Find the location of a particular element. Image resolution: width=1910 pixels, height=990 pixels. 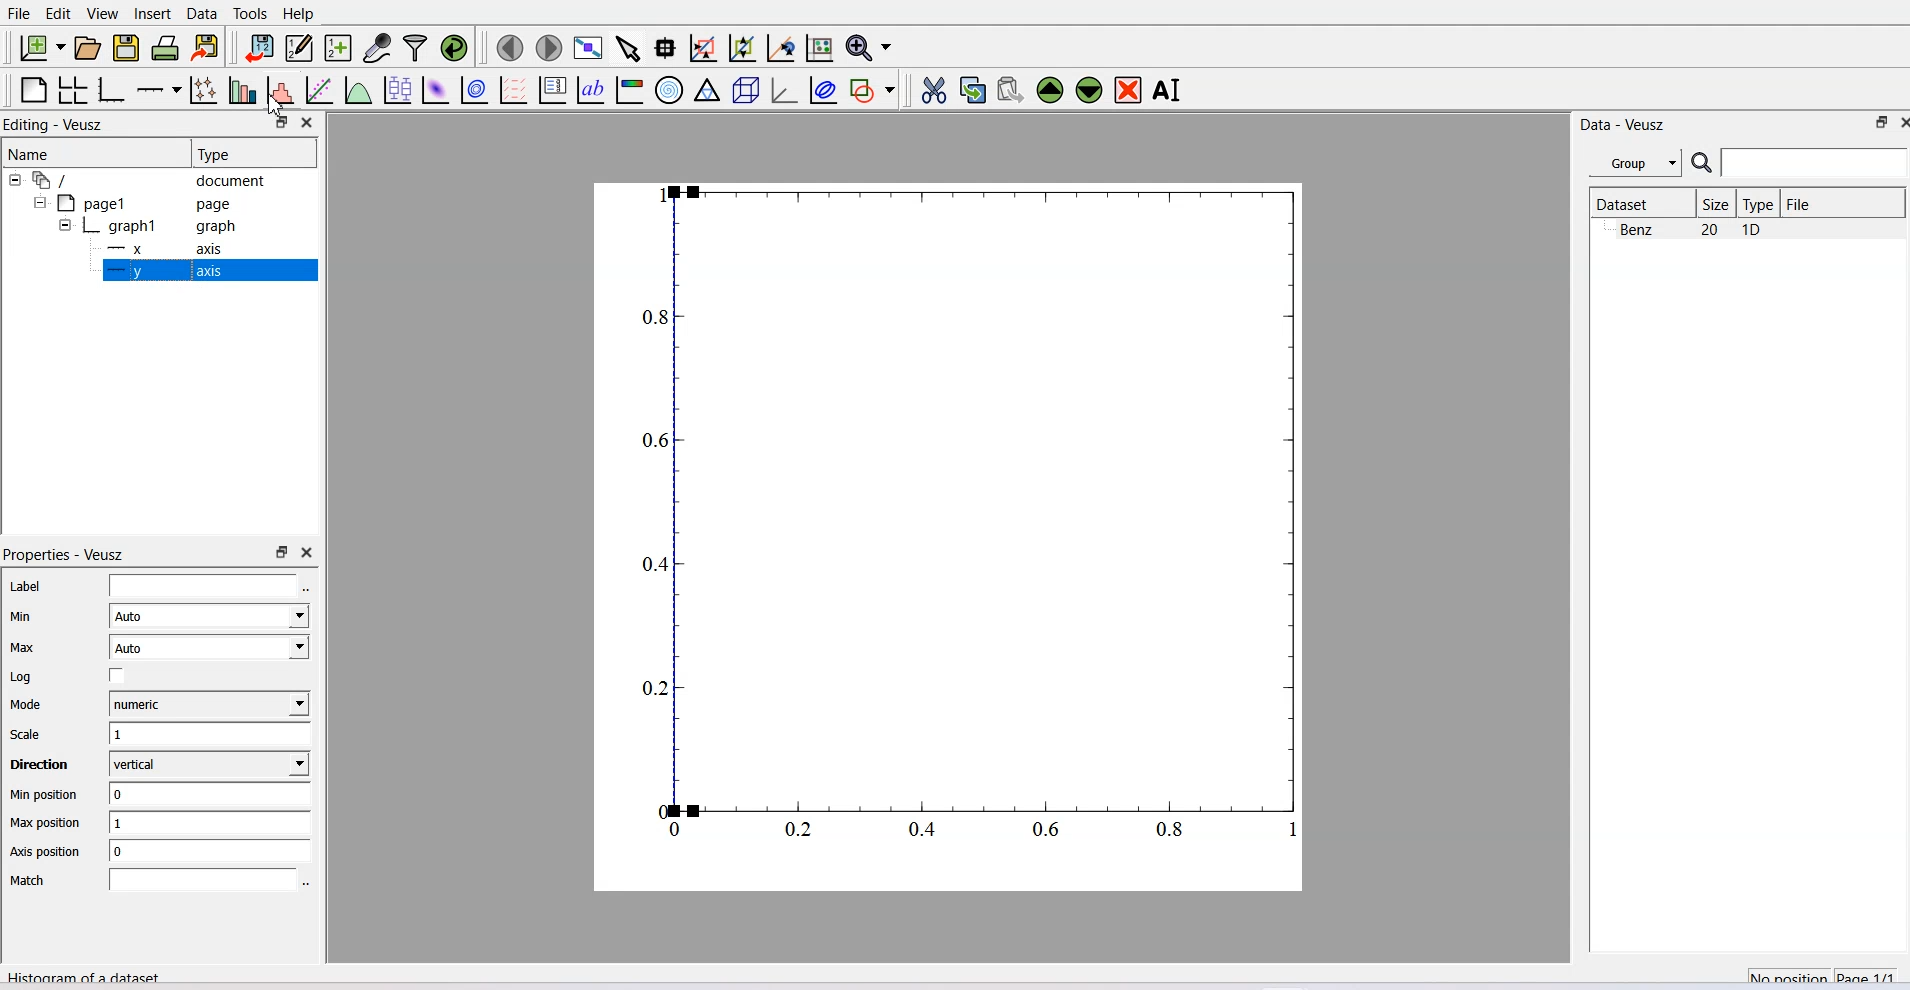

Plot box plots is located at coordinates (398, 89).